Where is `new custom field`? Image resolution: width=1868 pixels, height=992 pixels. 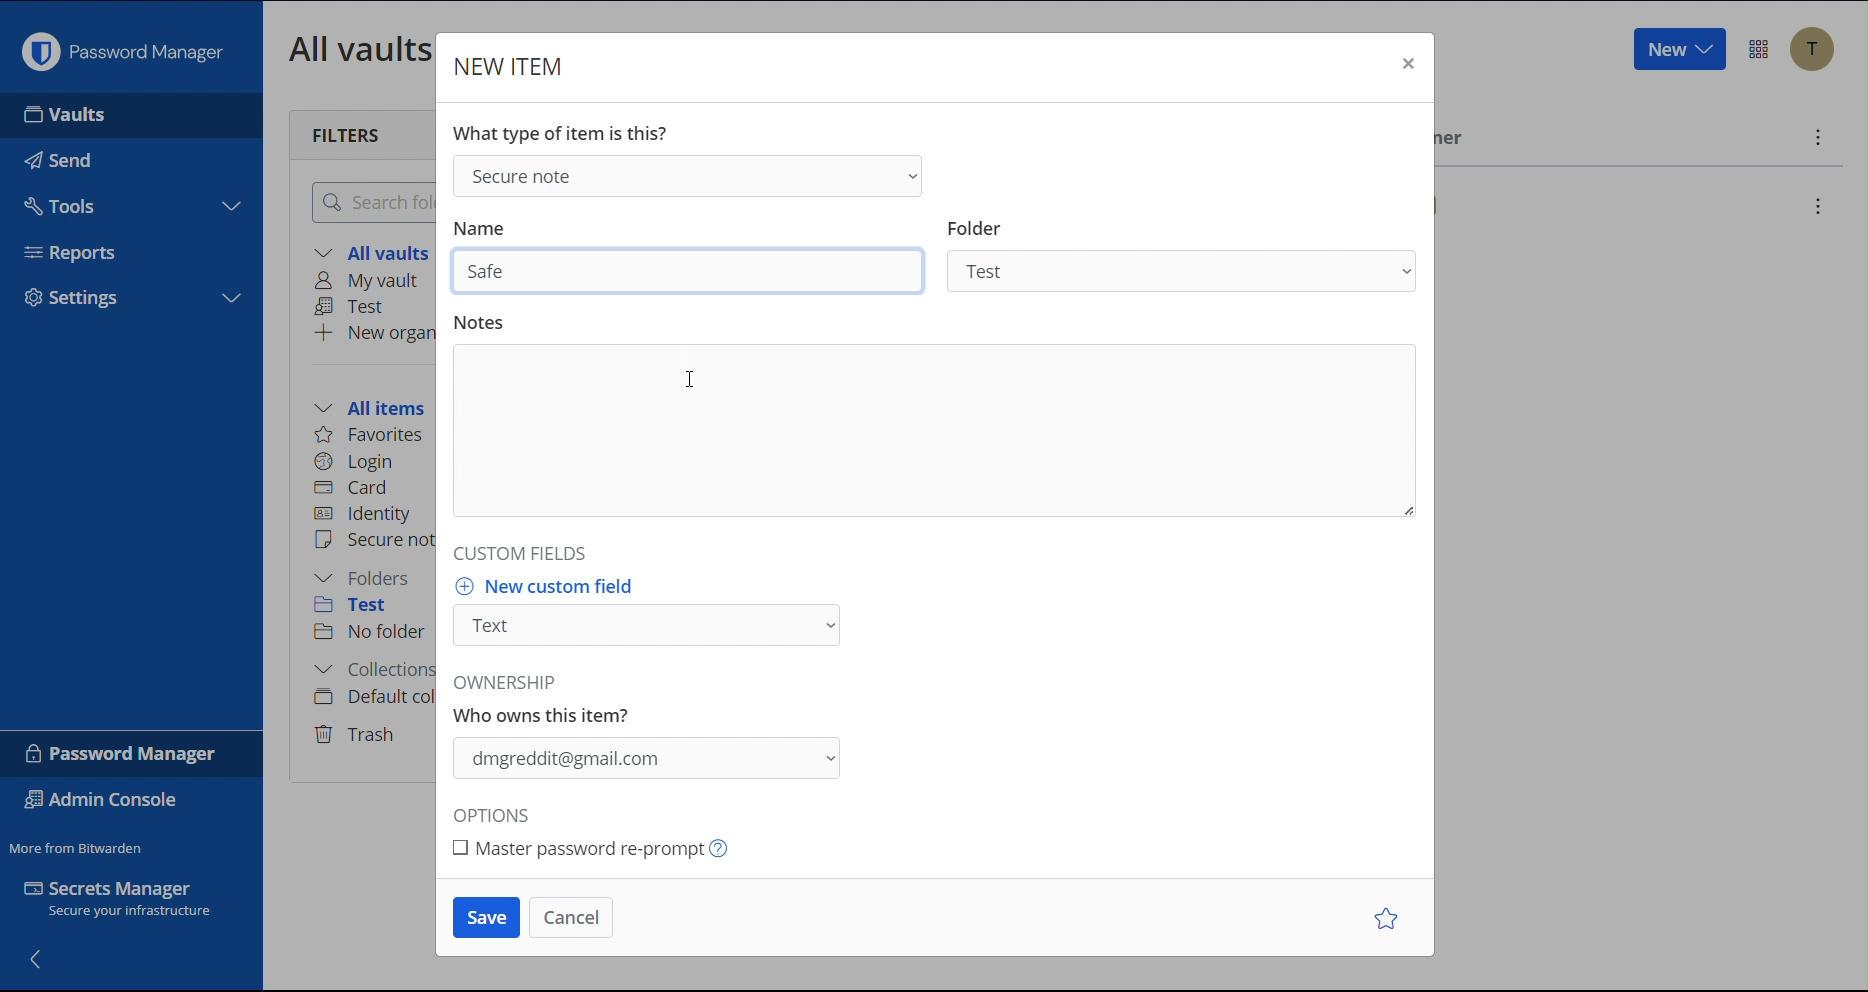 new custom field is located at coordinates (550, 585).